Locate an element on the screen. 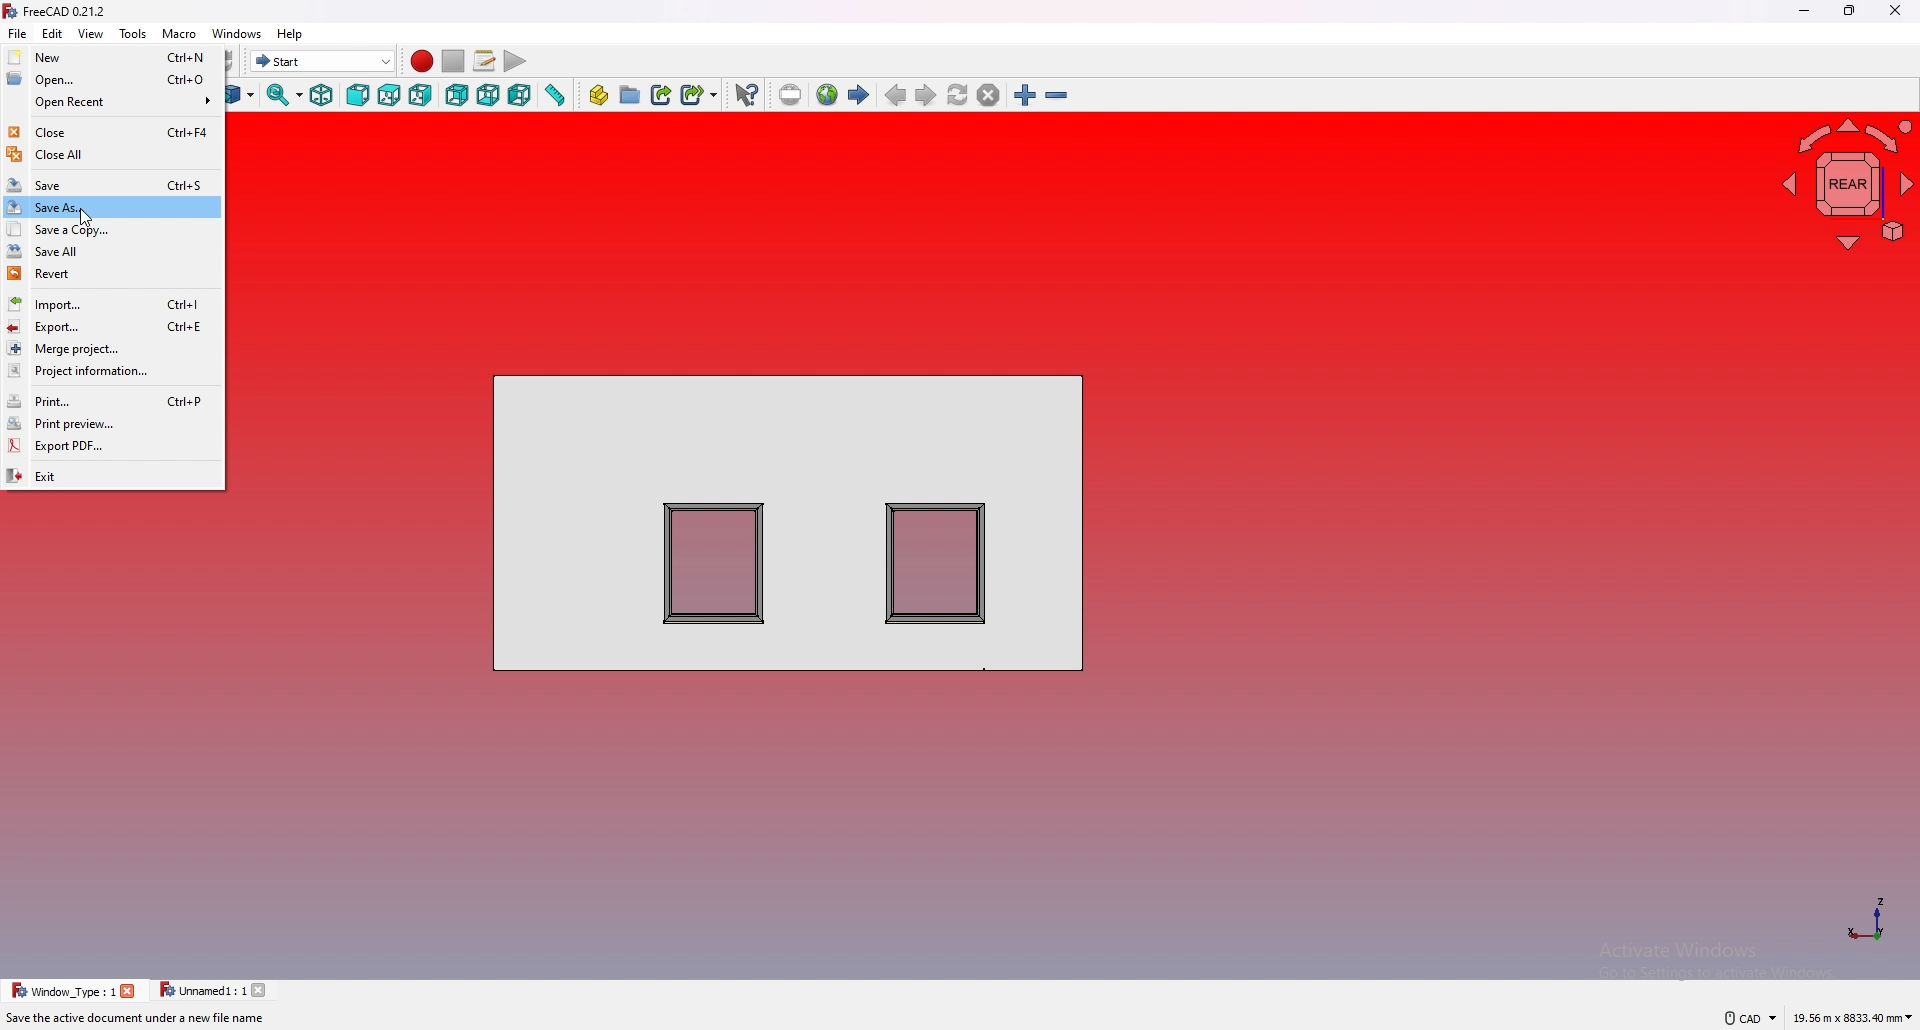 The image size is (1920, 1030). open recent is located at coordinates (112, 101).